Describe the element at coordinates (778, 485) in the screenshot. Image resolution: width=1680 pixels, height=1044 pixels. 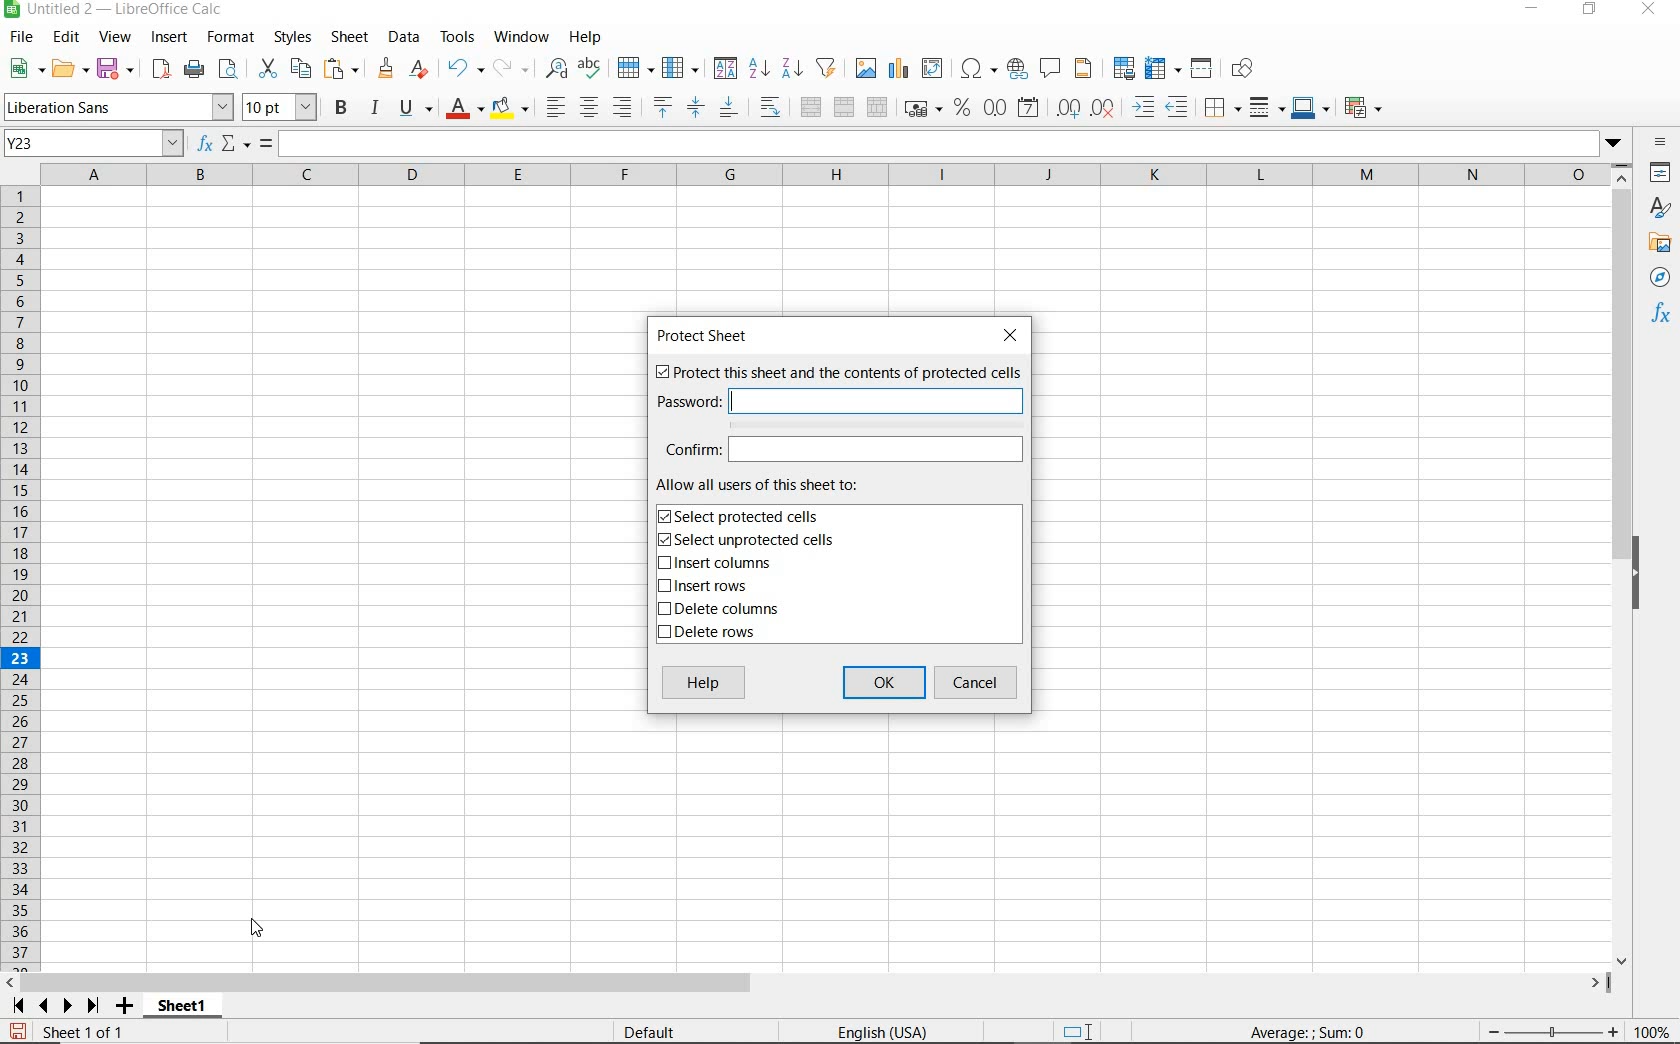
I see `ALLOW ALL USERS OF THIS SHEET TO:` at that location.